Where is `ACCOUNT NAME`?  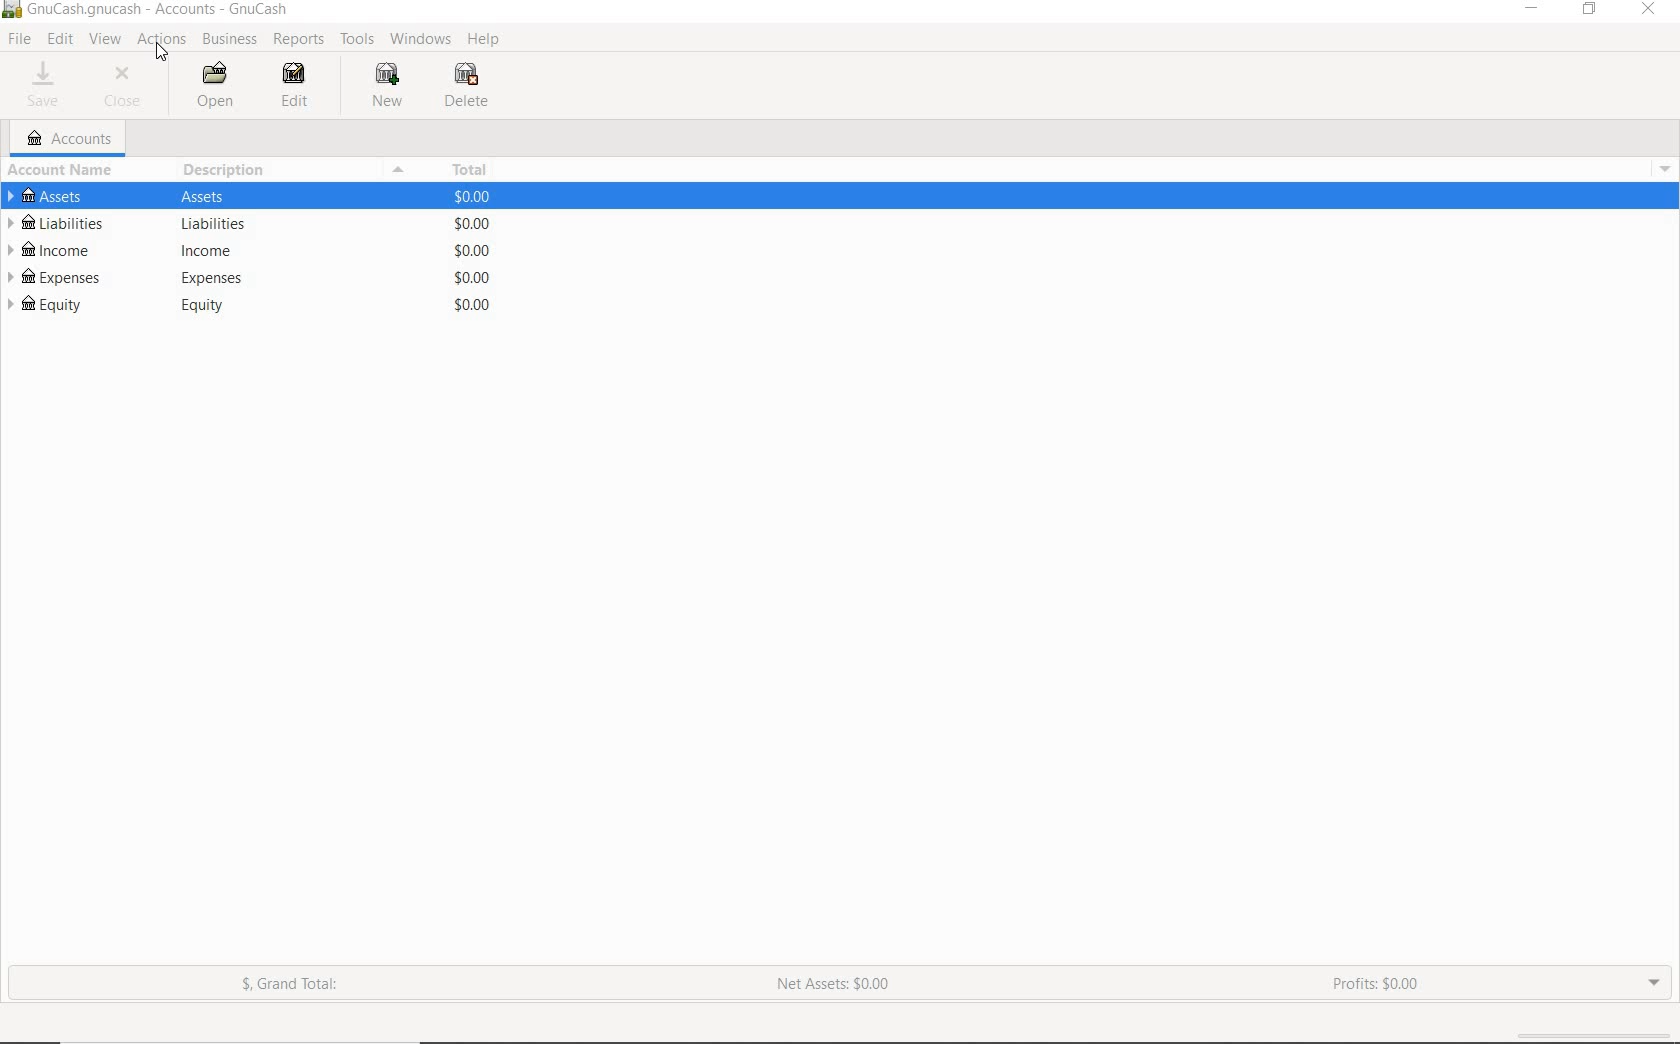 ACCOUNT NAME is located at coordinates (65, 170).